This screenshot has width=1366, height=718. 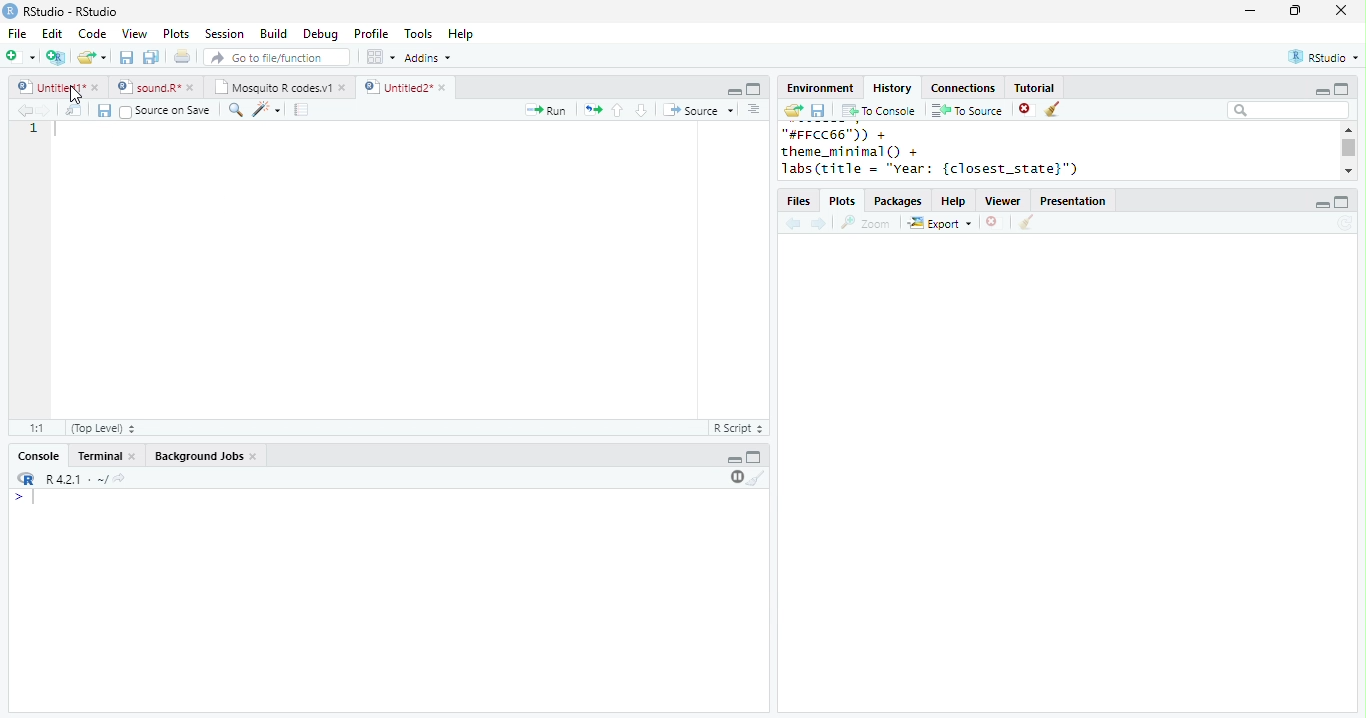 I want to click on show in new window, so click(x=75, y=110).